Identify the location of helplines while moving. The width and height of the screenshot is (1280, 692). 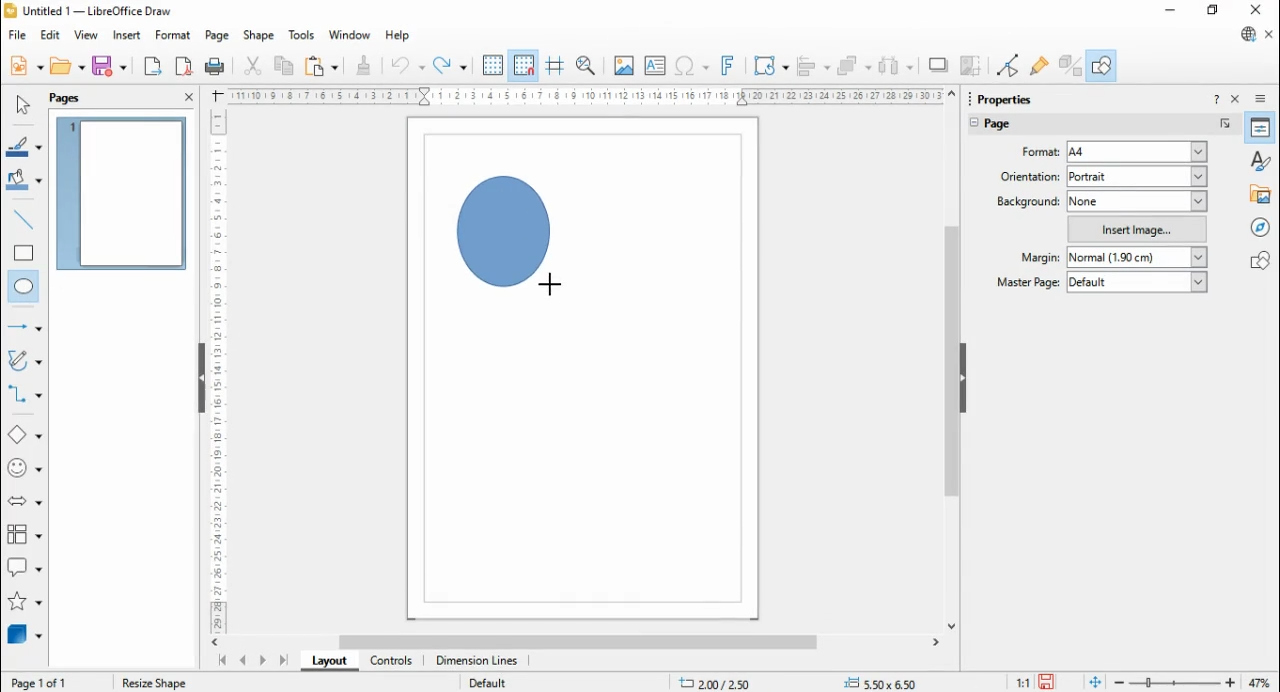
(555, 66).